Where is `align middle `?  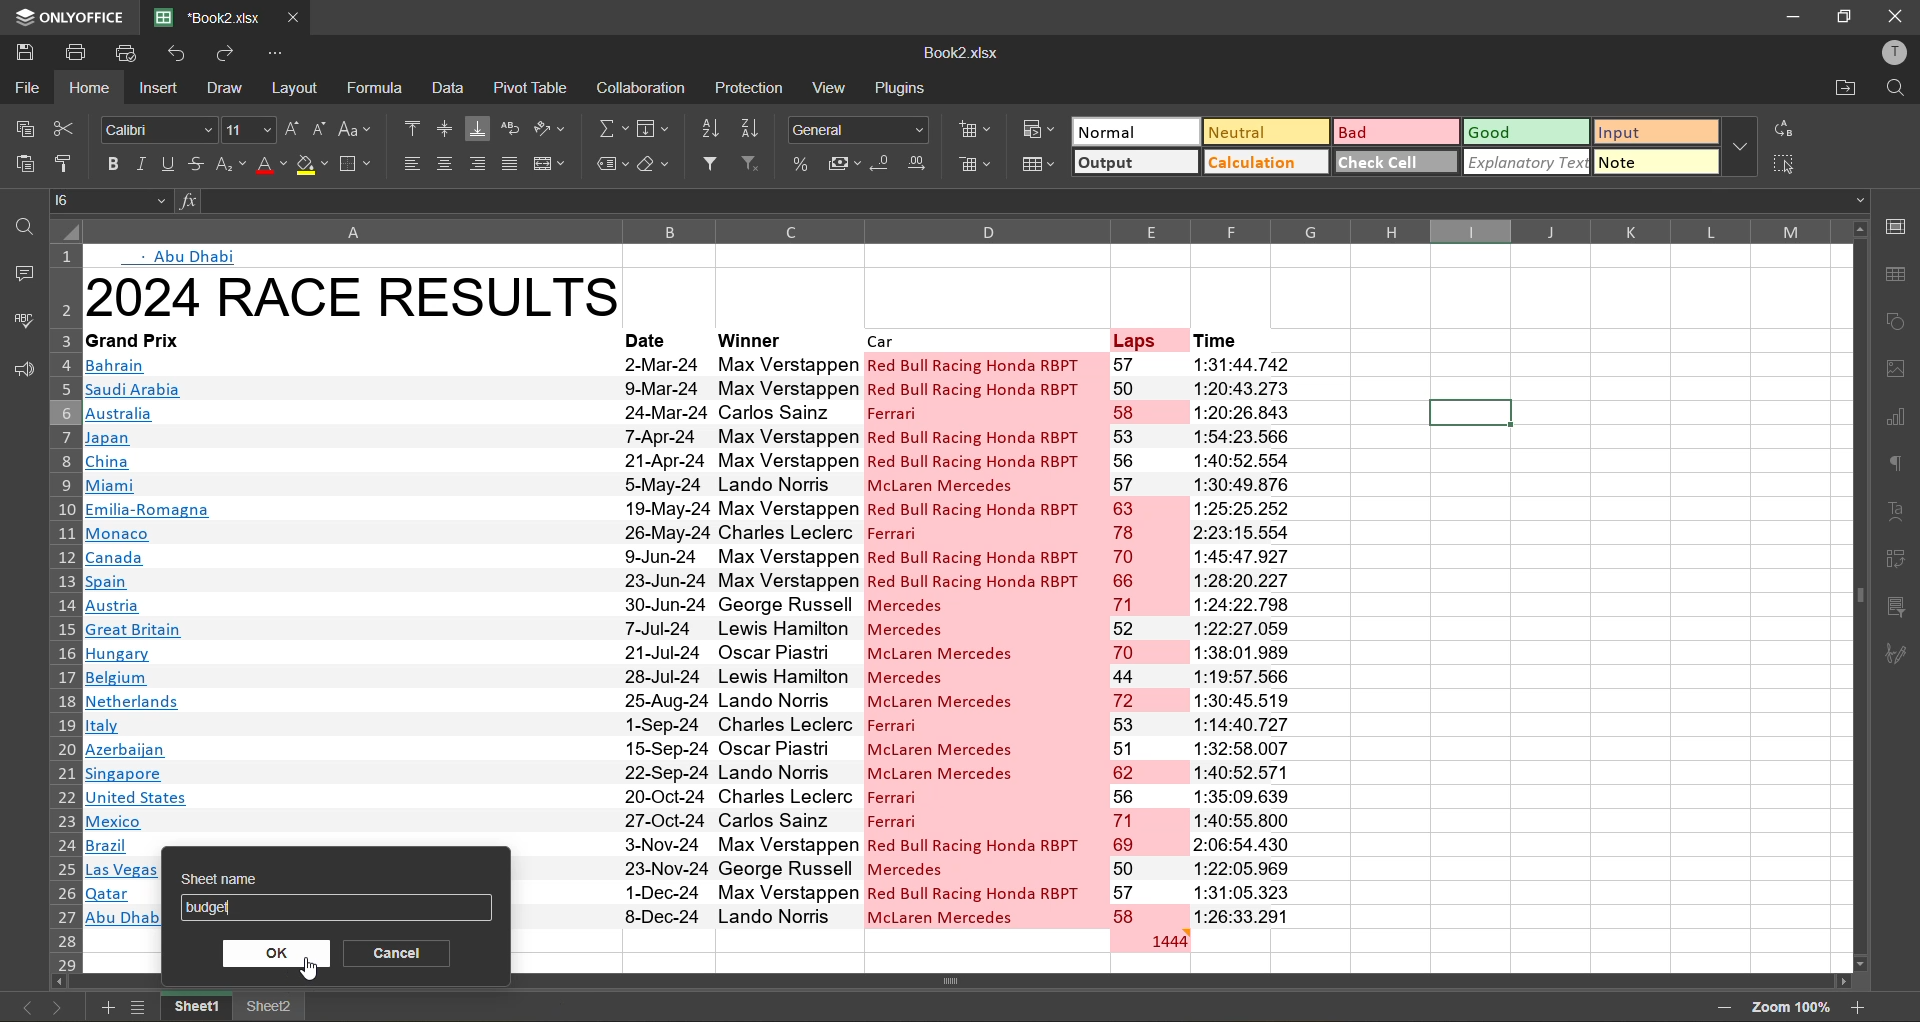 align middle  is located at coordinates (448, 128).